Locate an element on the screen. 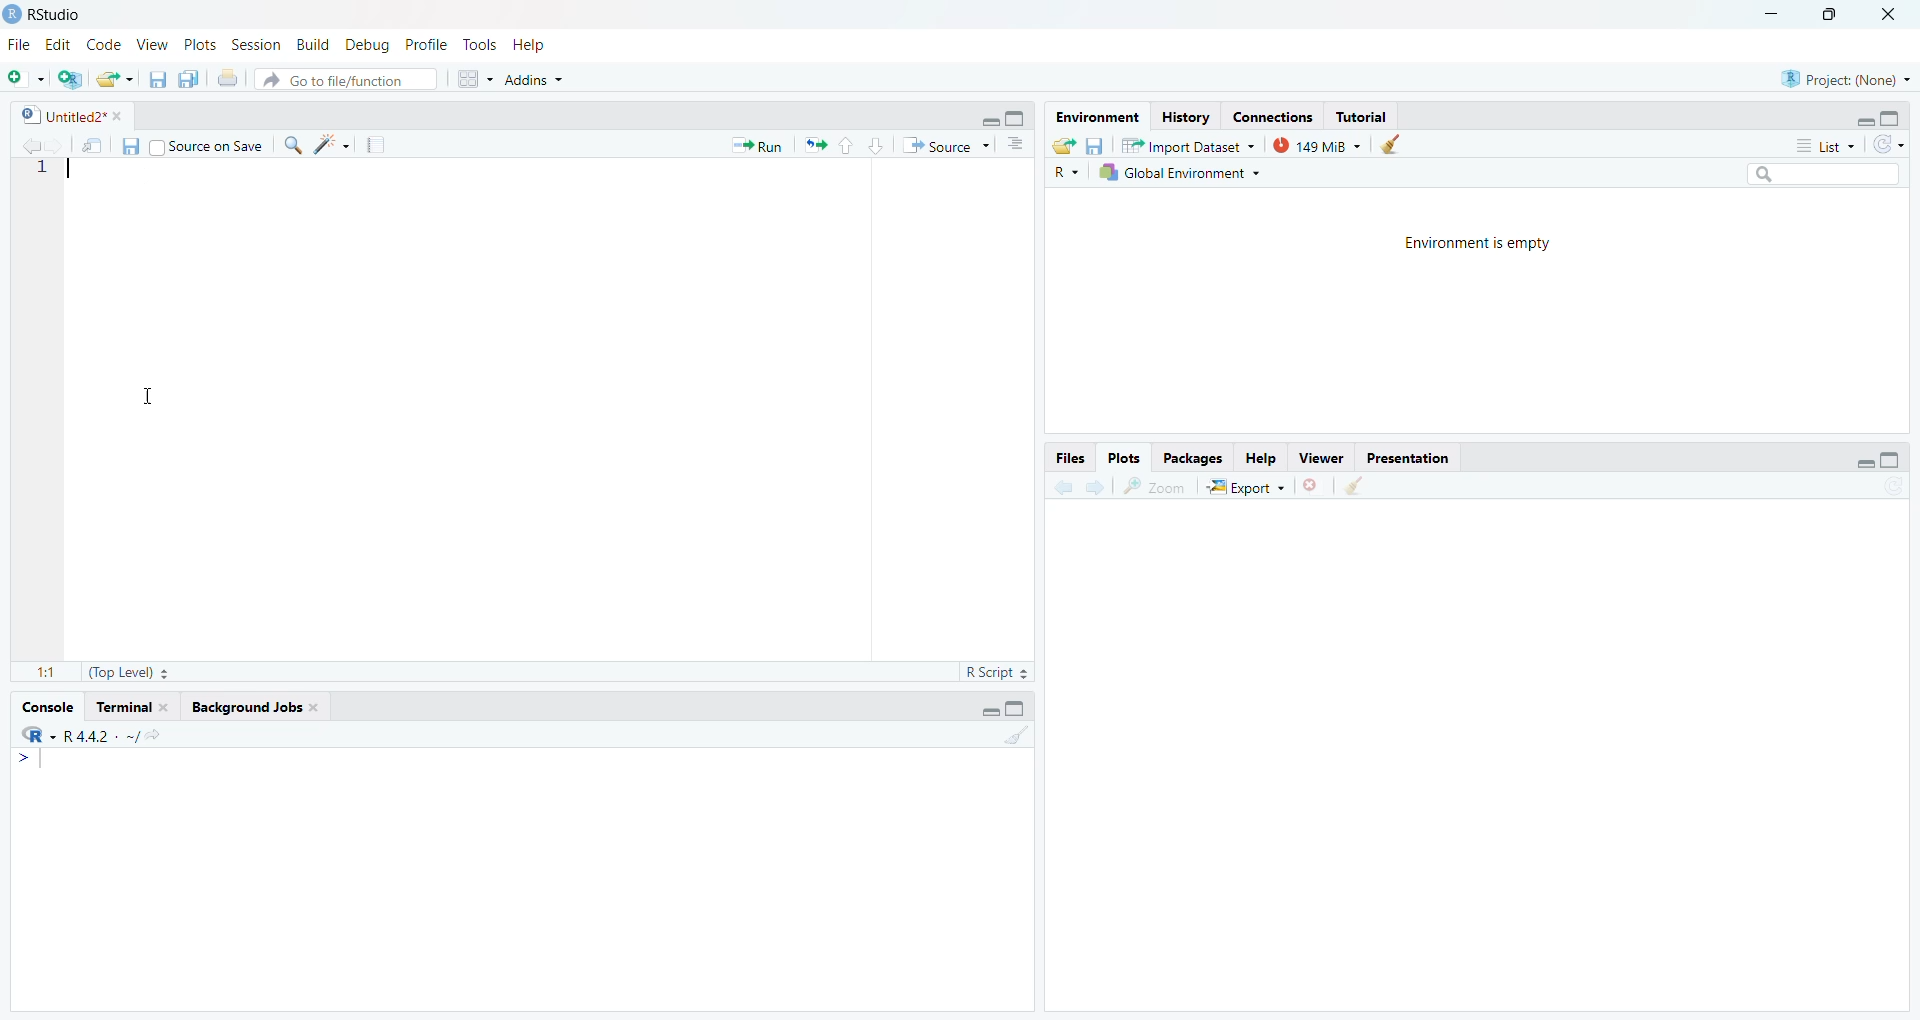  Environment is empty is located at coordinates (1490, 244).